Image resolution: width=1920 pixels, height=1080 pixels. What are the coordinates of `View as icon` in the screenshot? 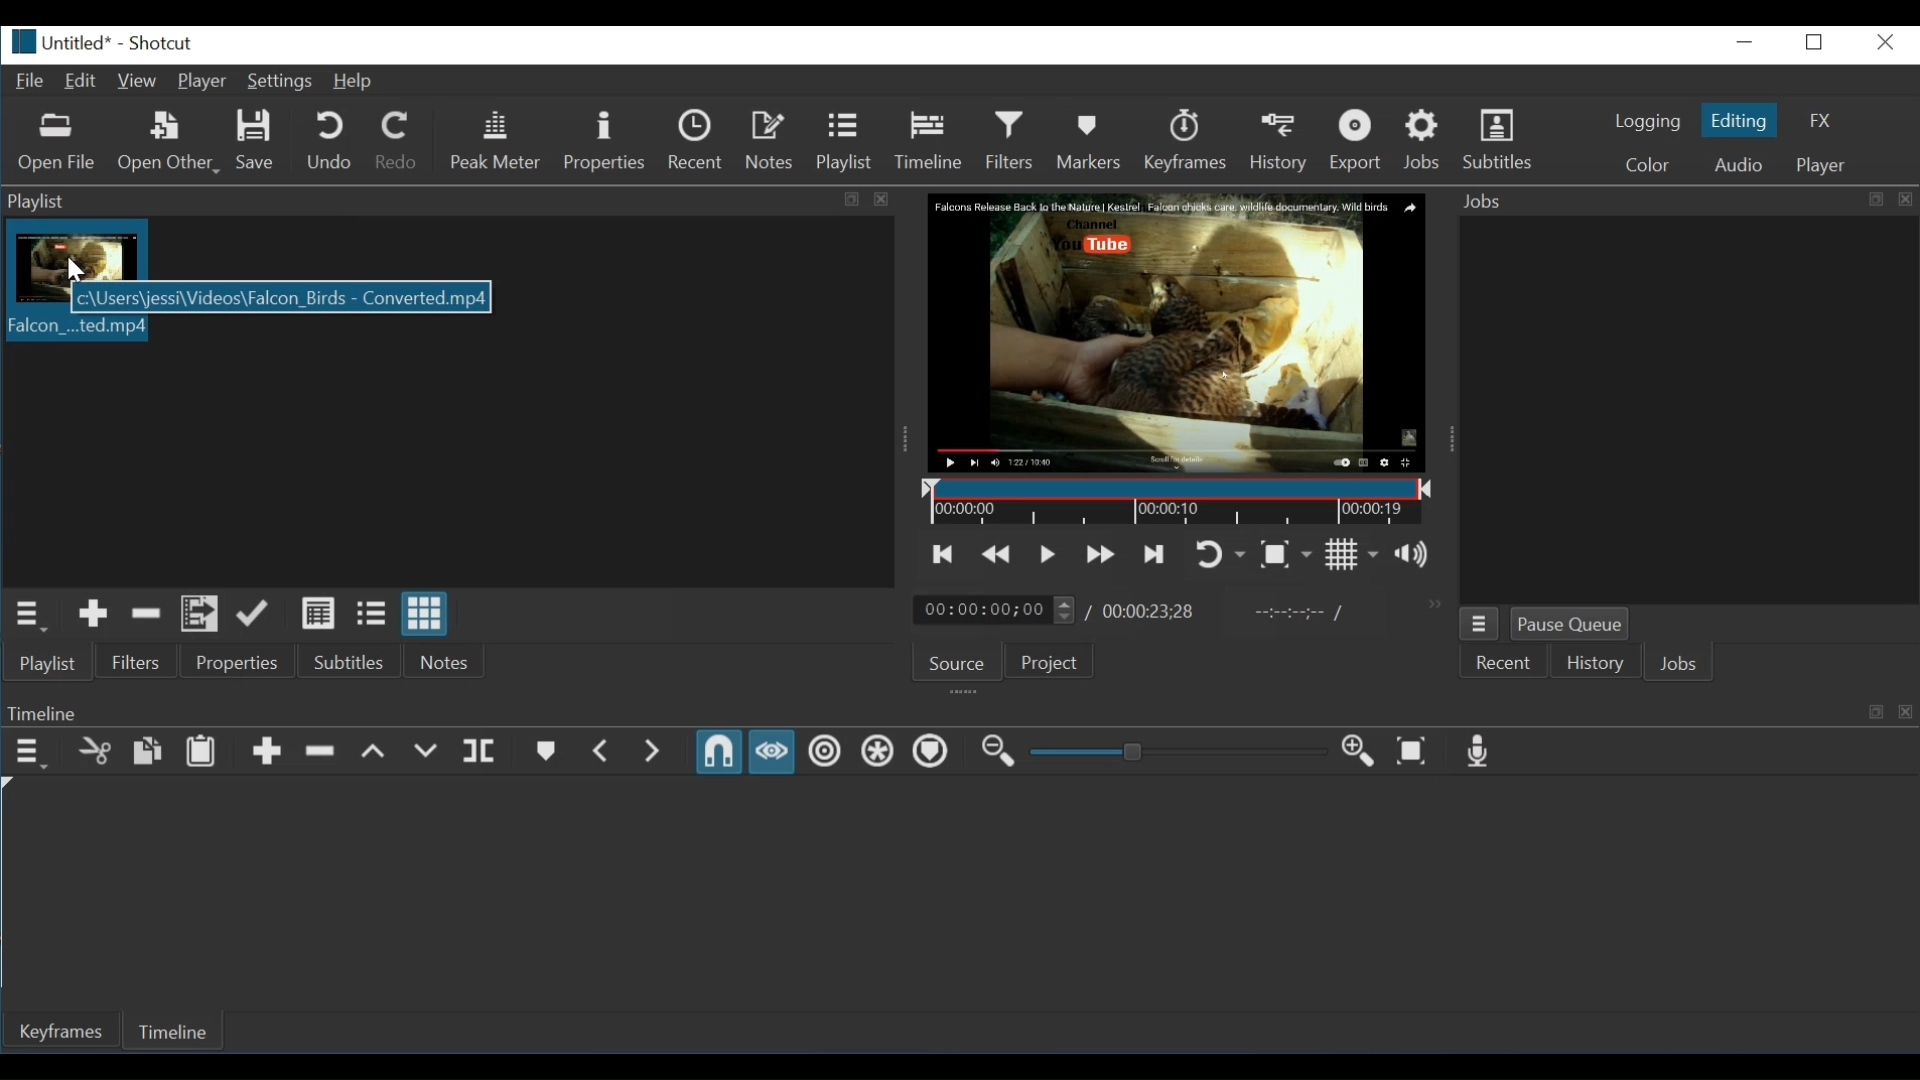 It's located at (427, 613).